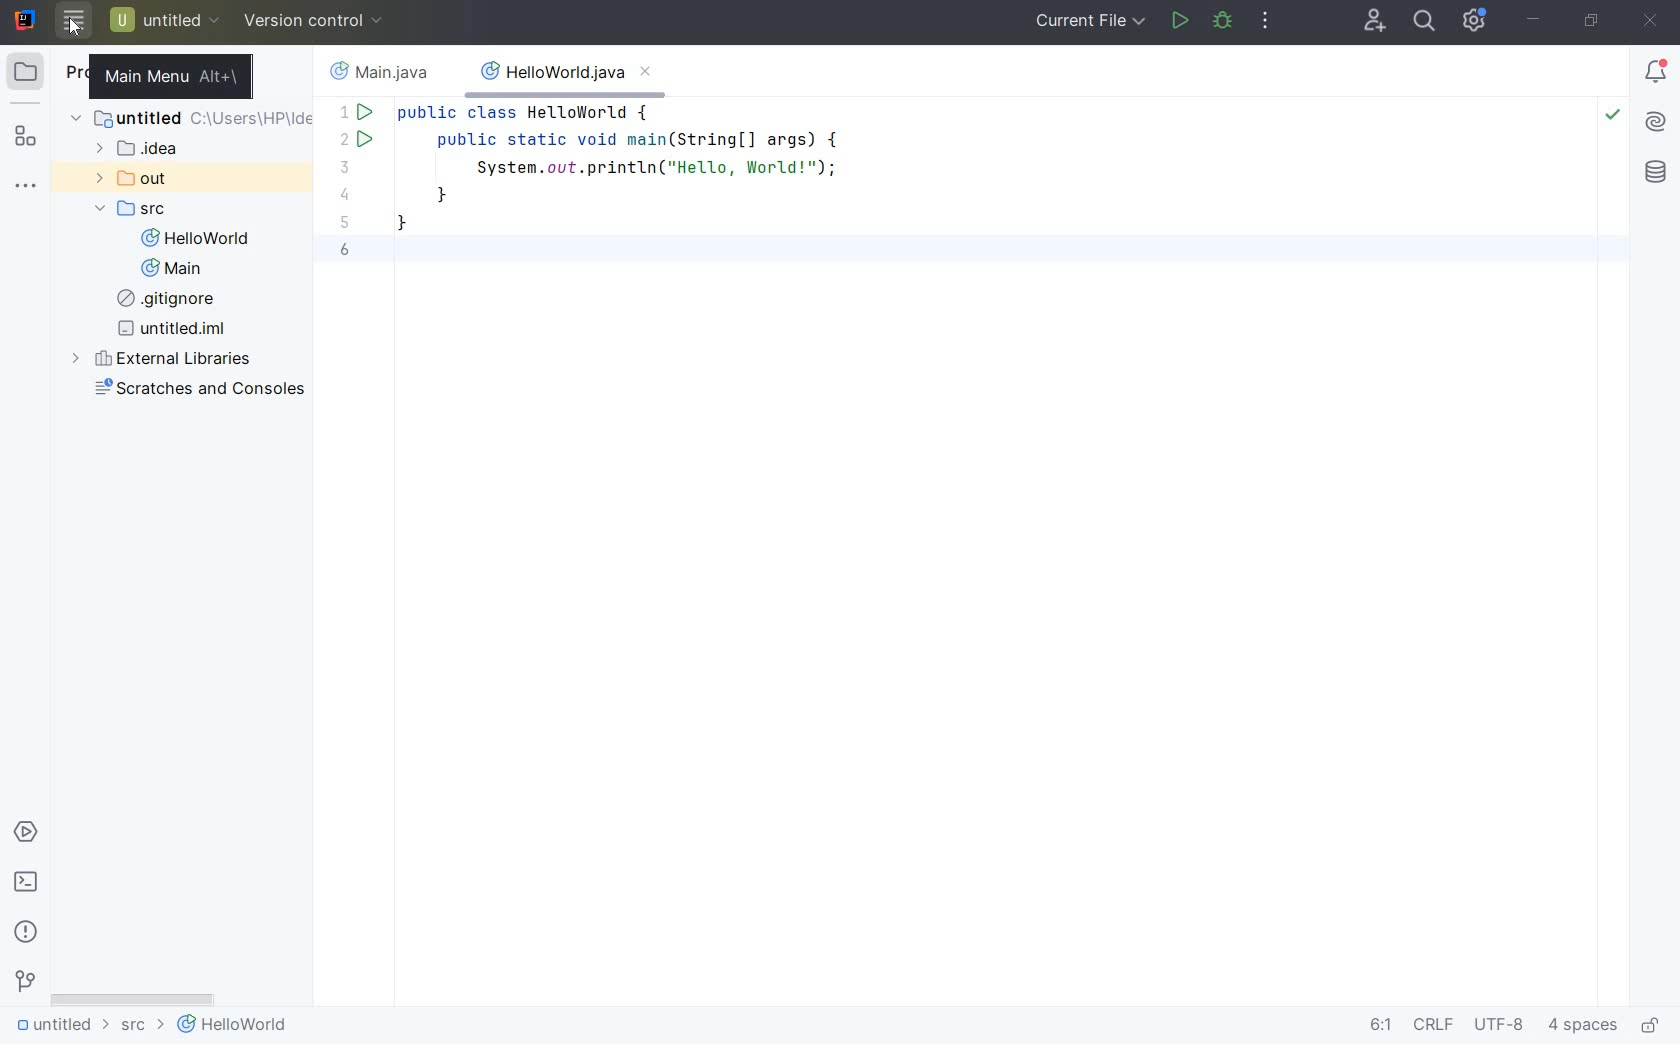  Describe the element at coordinates (1372, 20) in the screenshot. I see `code with me` at that location.